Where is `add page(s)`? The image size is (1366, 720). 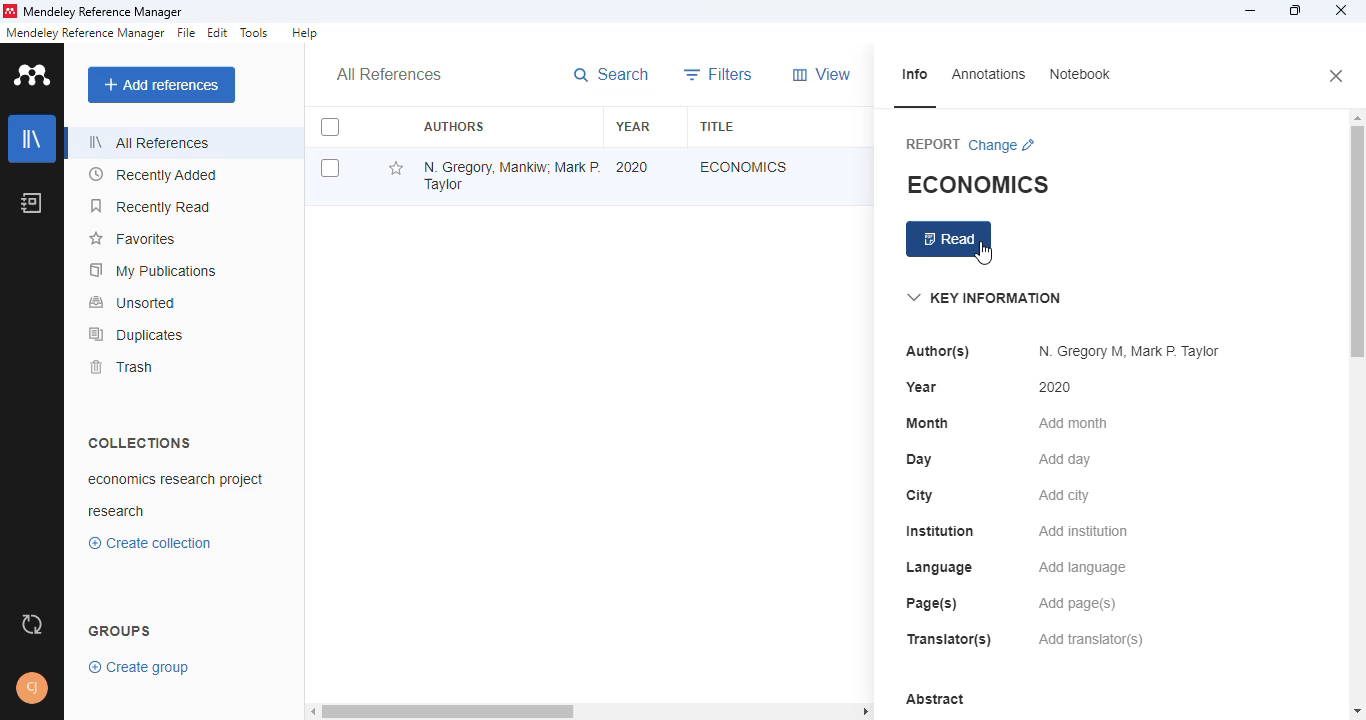 add page(s) is located at coordinates (1077, 603).